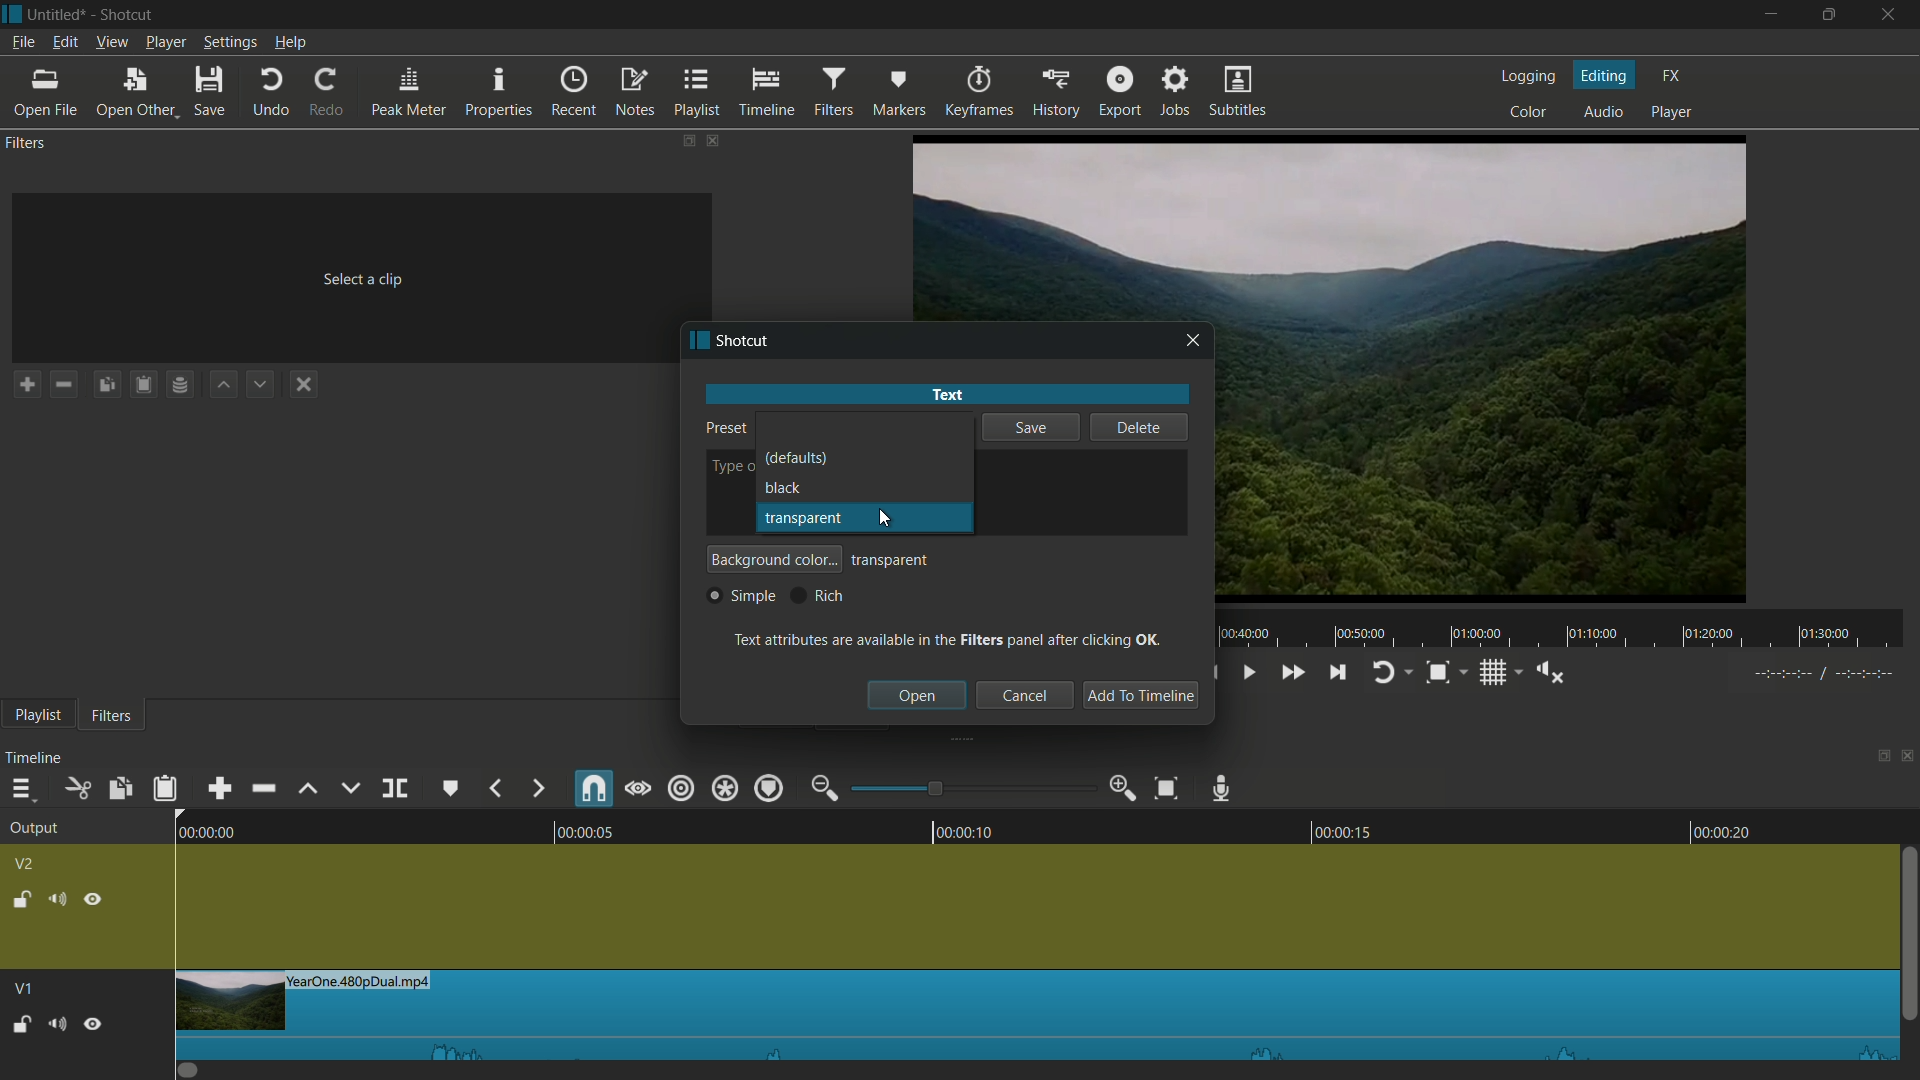 This screenshot has width=1920, height=1080. I want to click on v2, so click(26, 863).